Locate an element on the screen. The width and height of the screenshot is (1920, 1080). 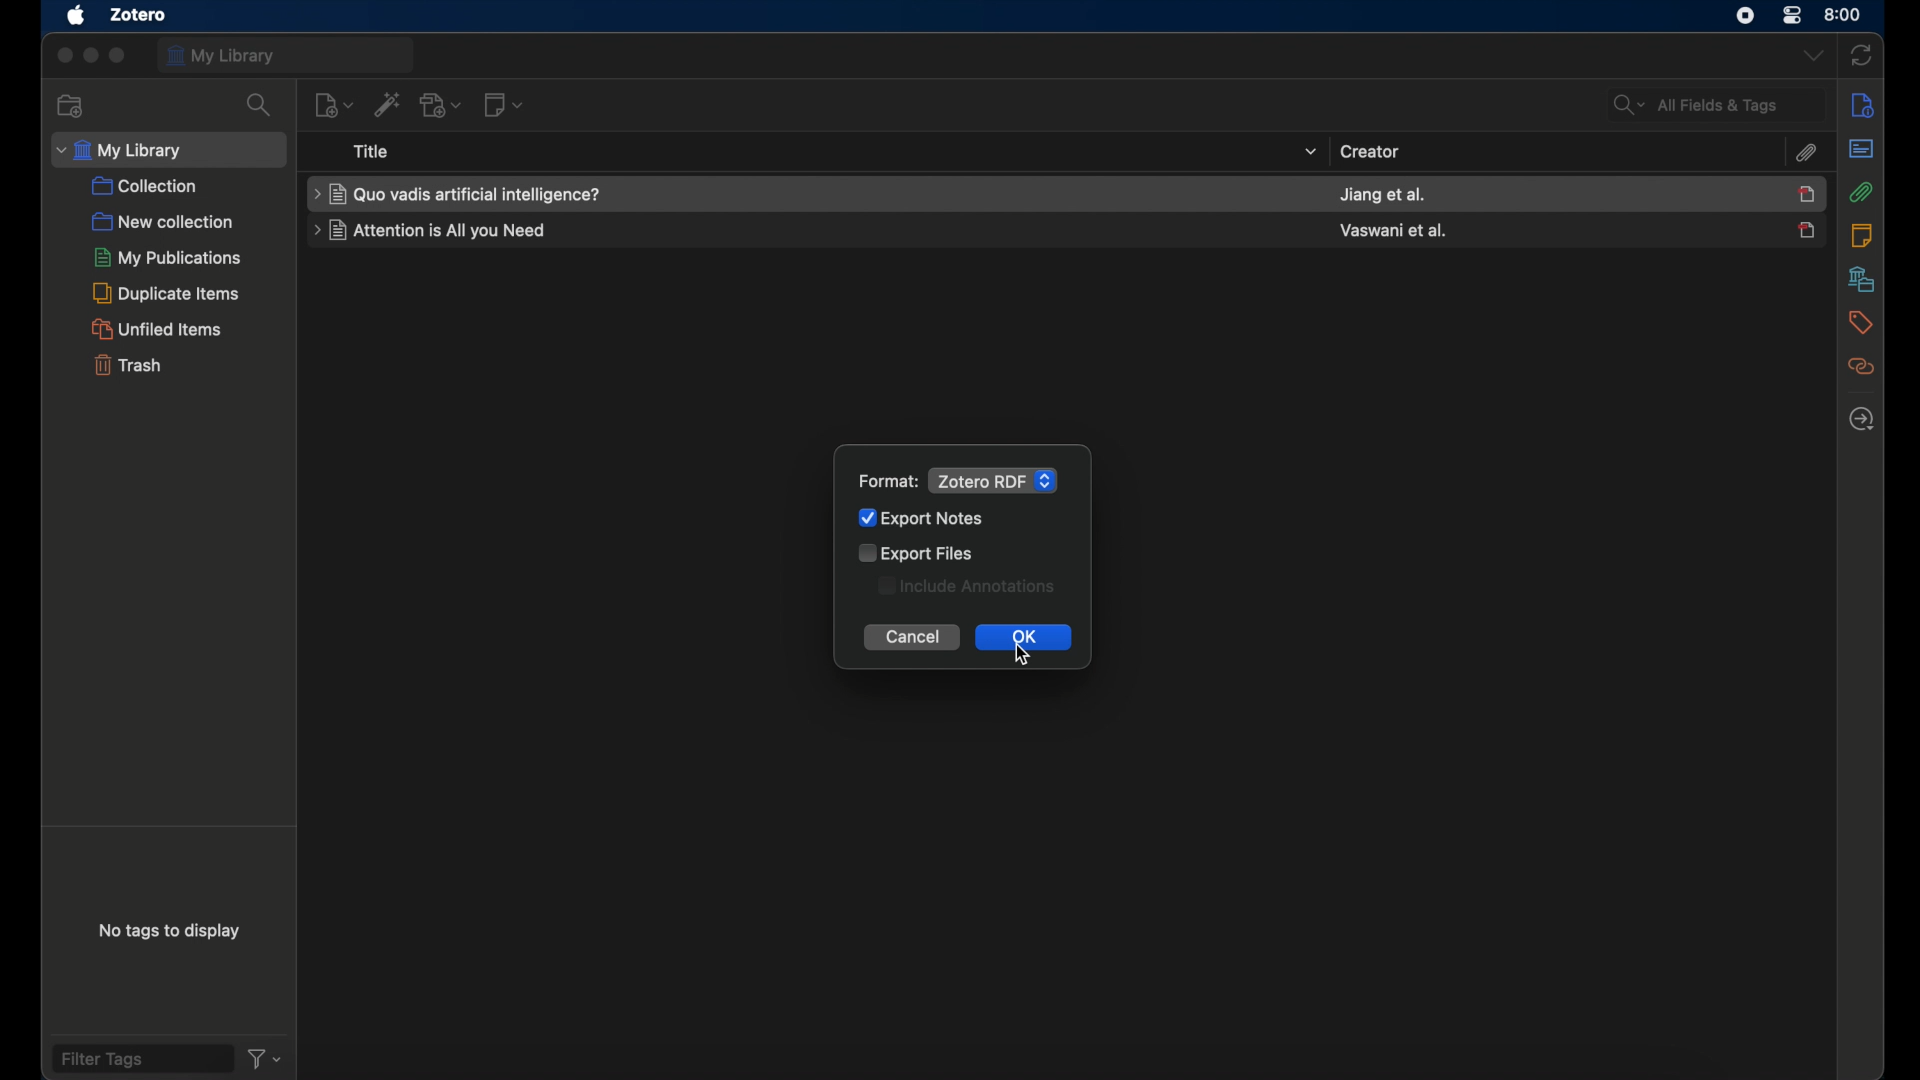
item unselected is located at coordinates (1806, 230).